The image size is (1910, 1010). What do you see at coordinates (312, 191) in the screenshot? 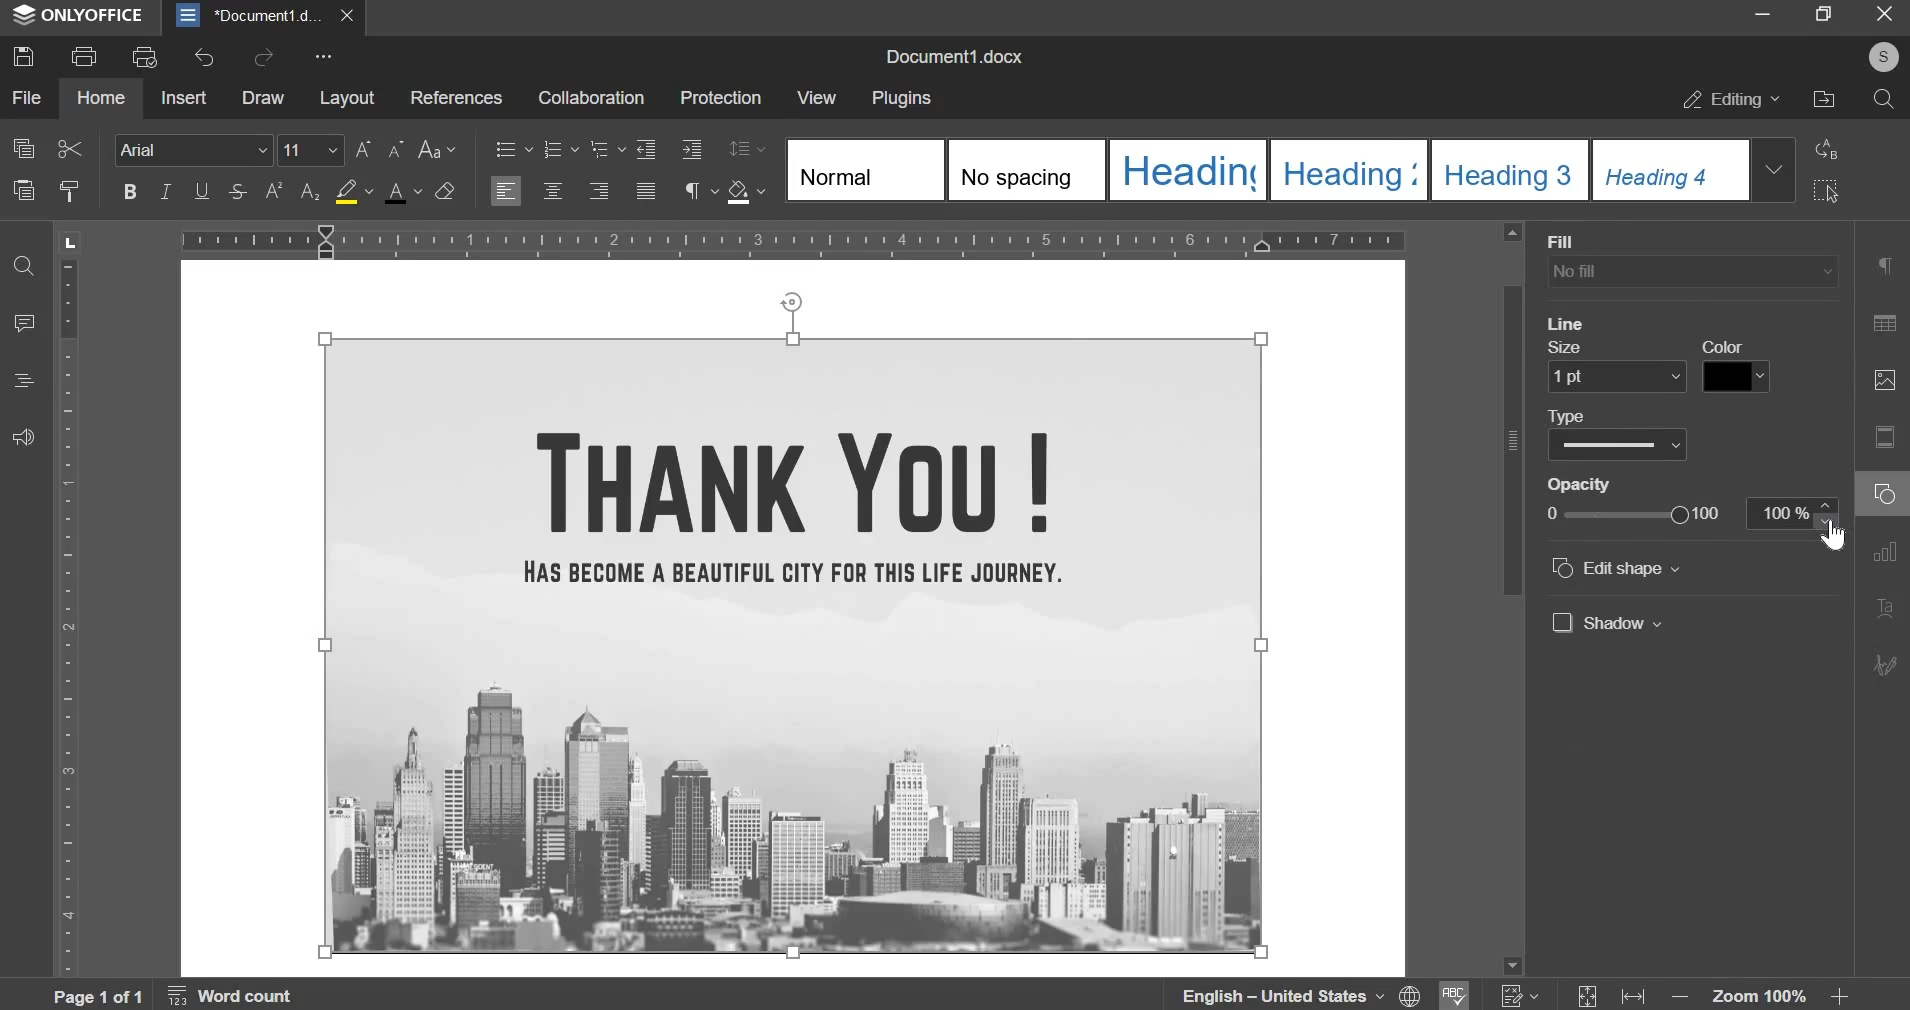
I see `subscript` at bounding box center [312, 191].